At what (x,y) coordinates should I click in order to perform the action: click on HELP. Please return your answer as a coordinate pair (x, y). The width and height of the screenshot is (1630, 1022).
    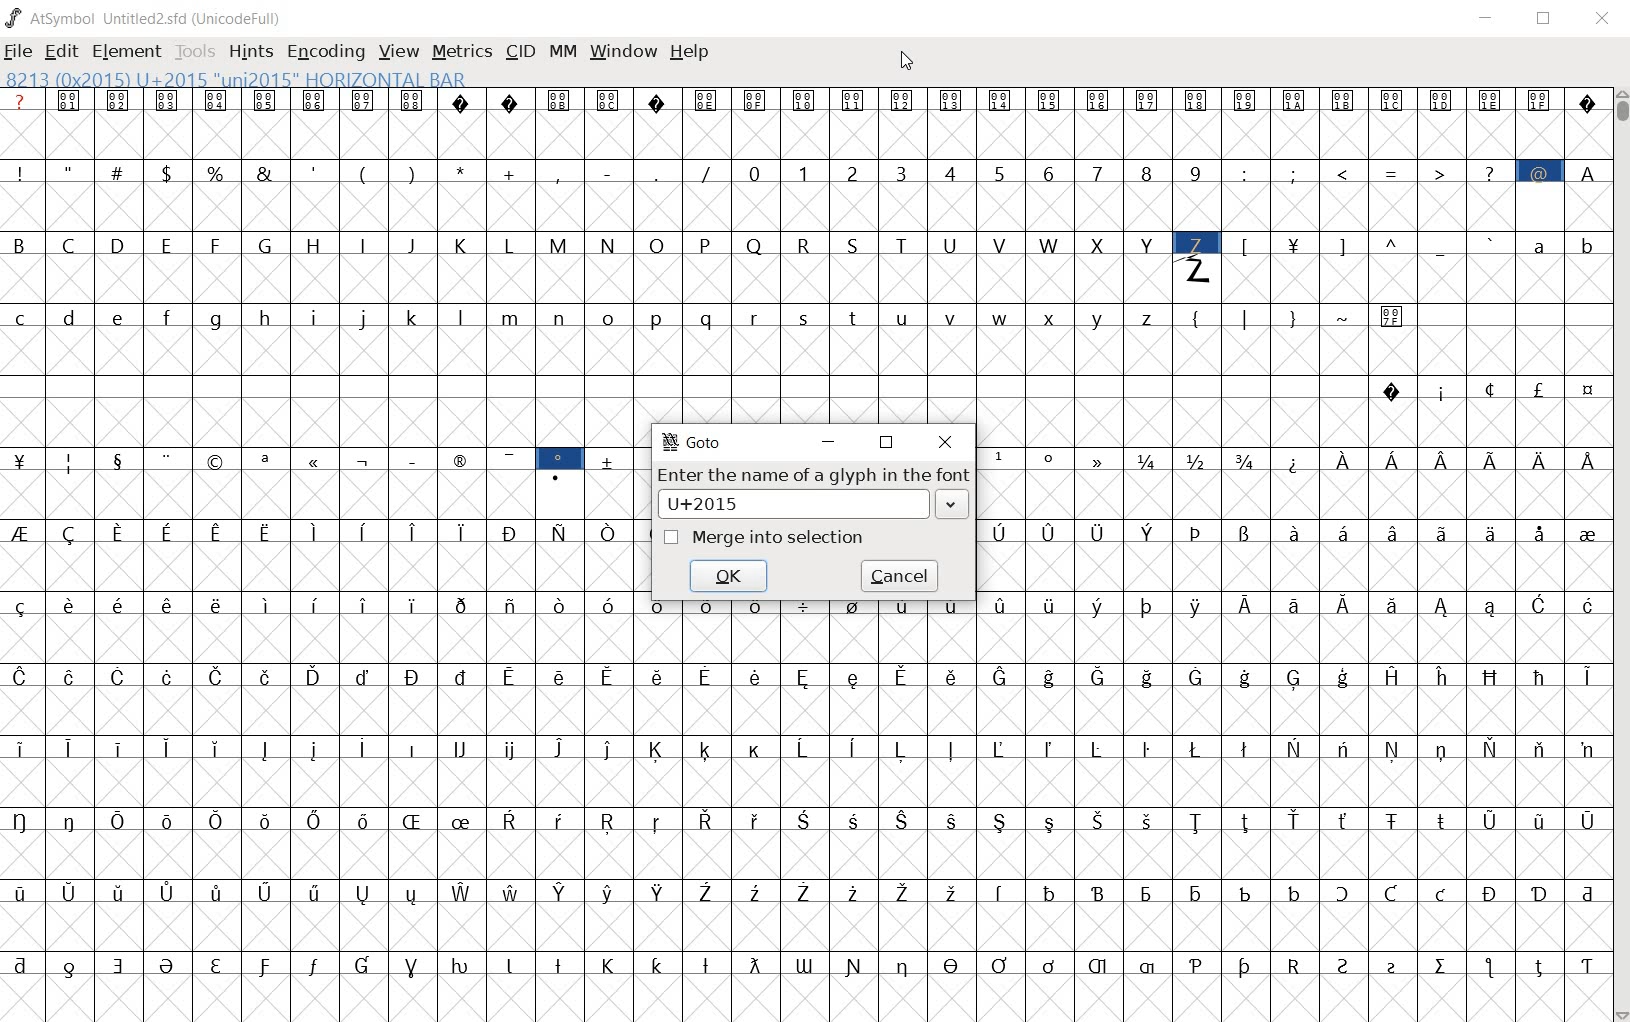
    Looking at the image, I should click on (692, 51).